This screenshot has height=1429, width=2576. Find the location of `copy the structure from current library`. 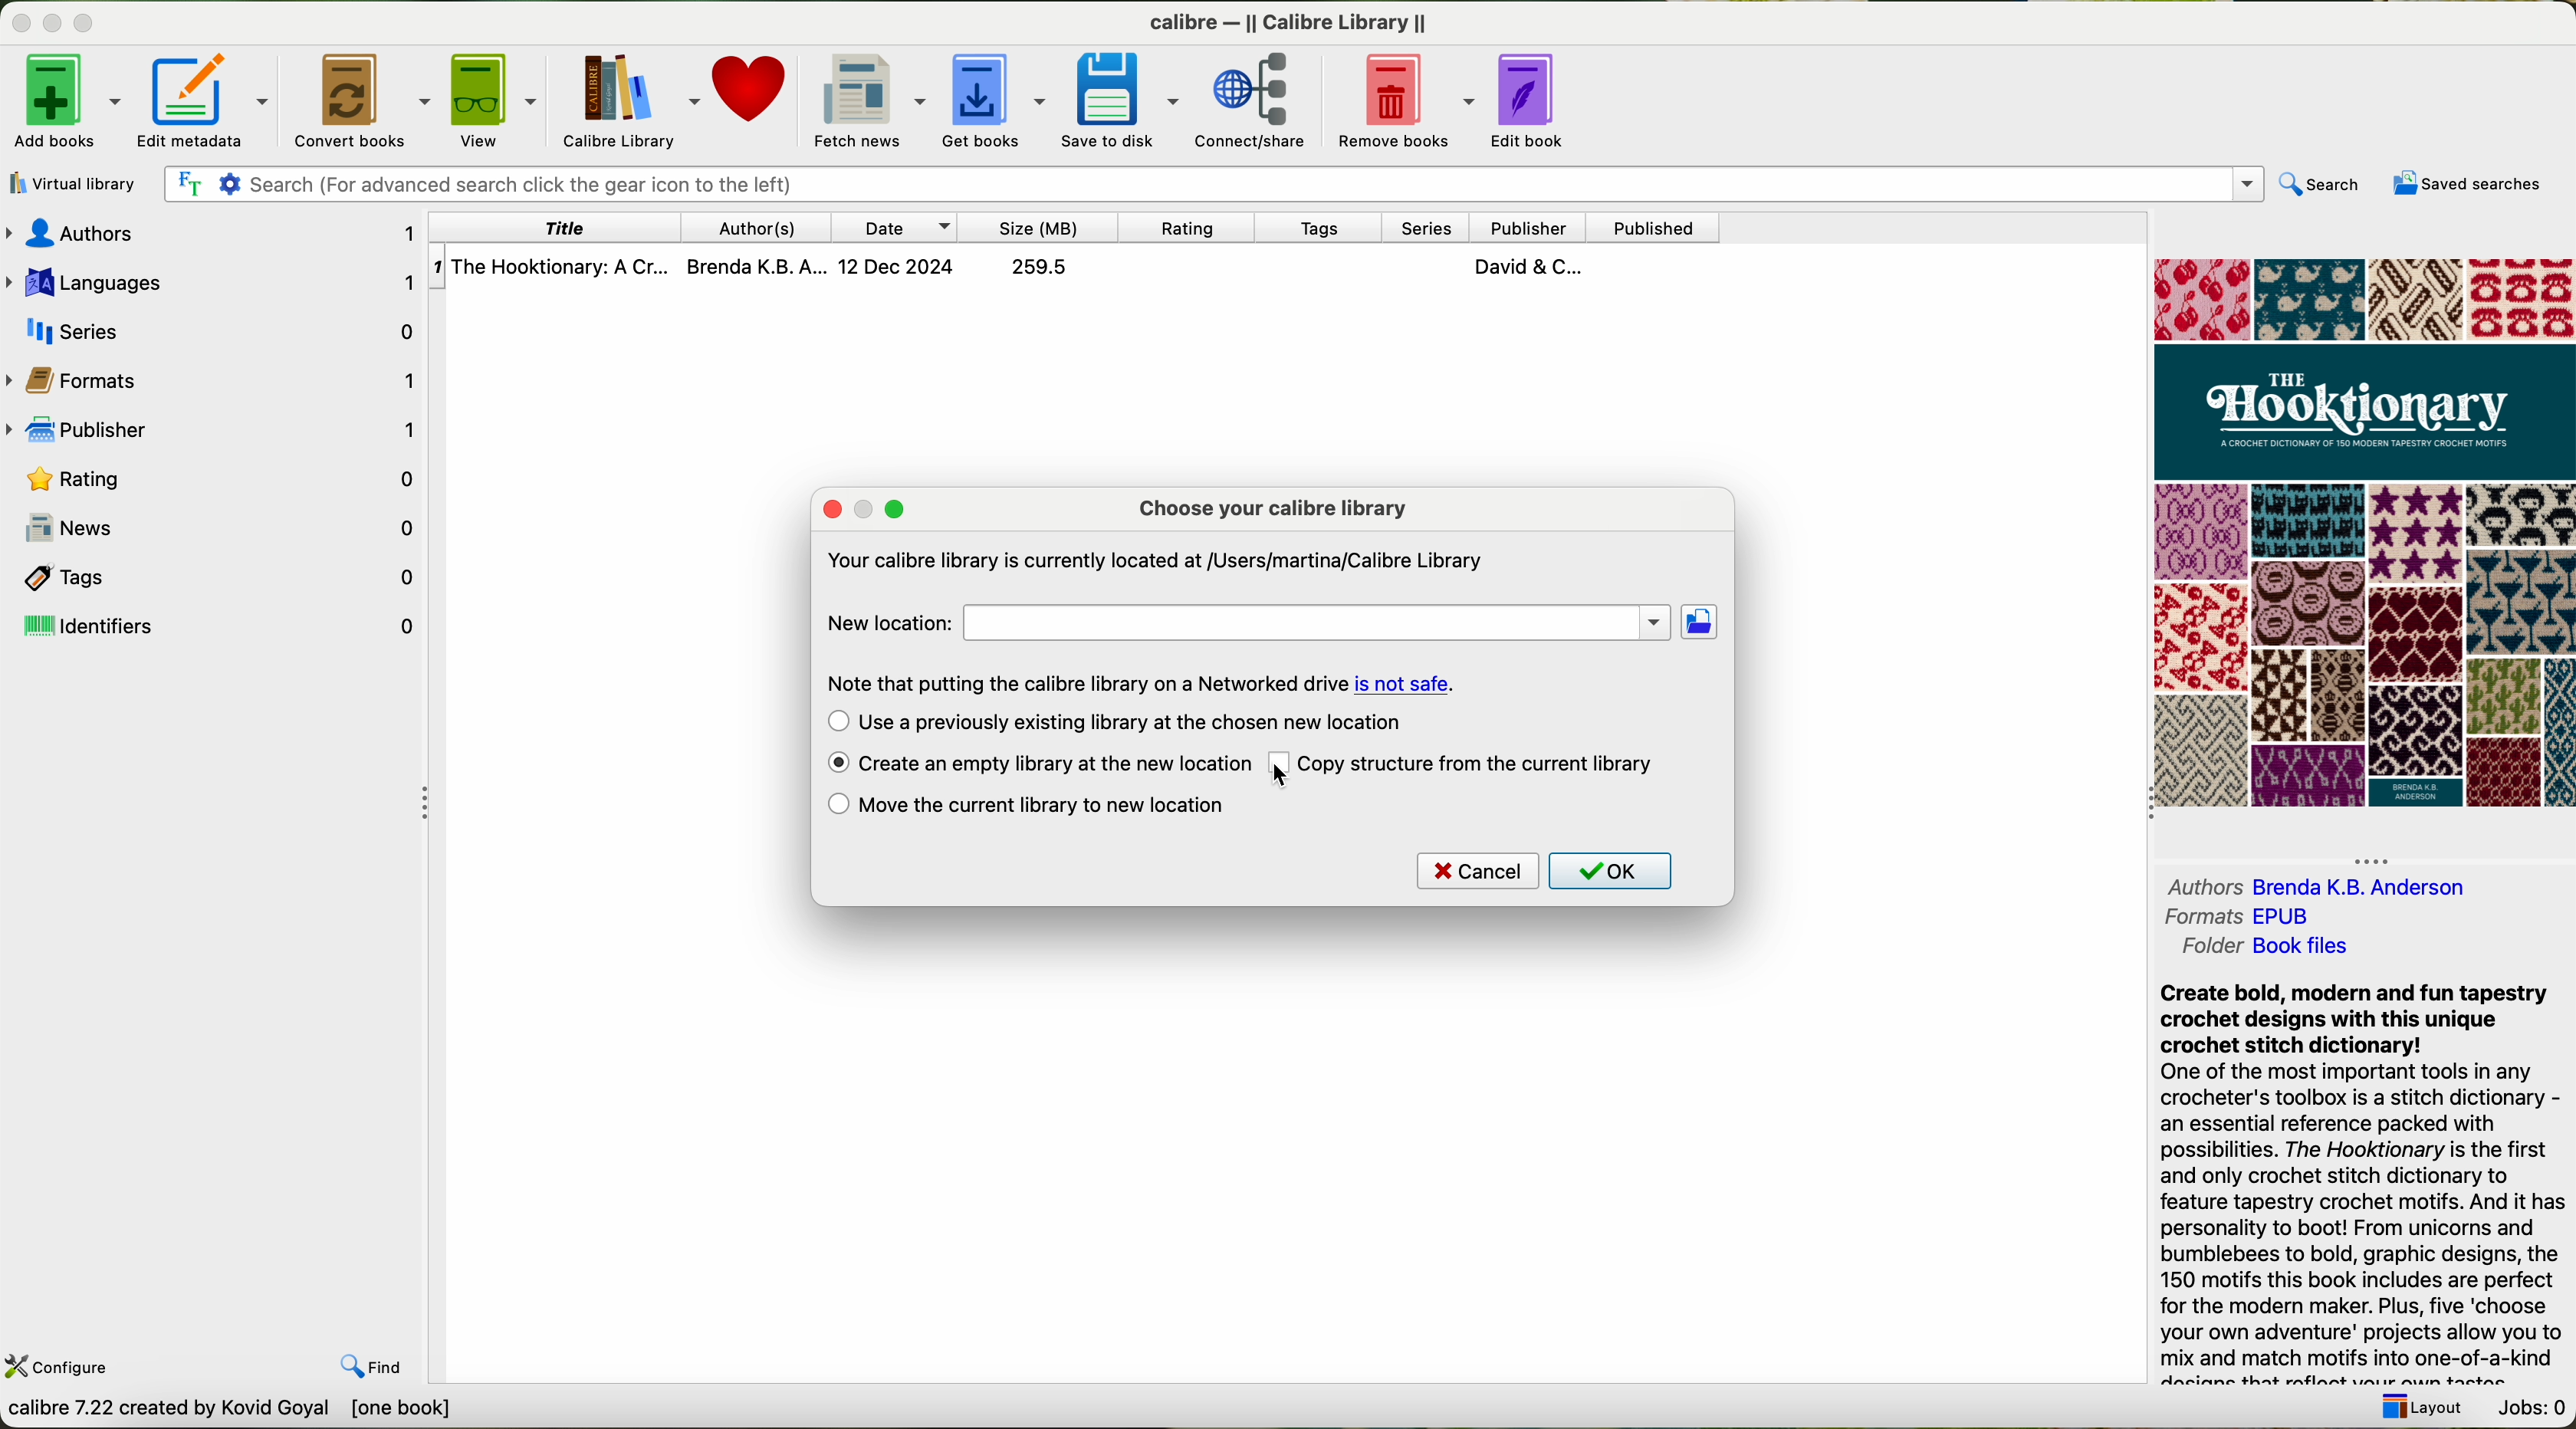

copy the structure from current library is located at coordinates (1483, 768).